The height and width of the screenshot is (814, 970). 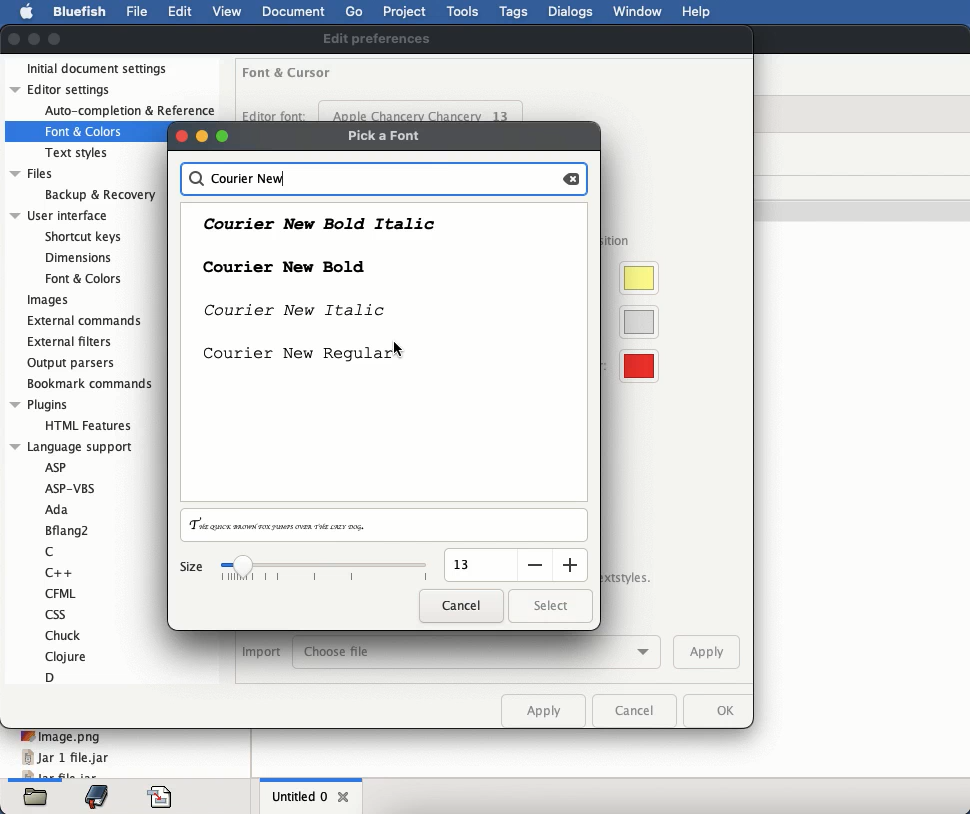 I want to click on minimize, so click(x=34, y=39).